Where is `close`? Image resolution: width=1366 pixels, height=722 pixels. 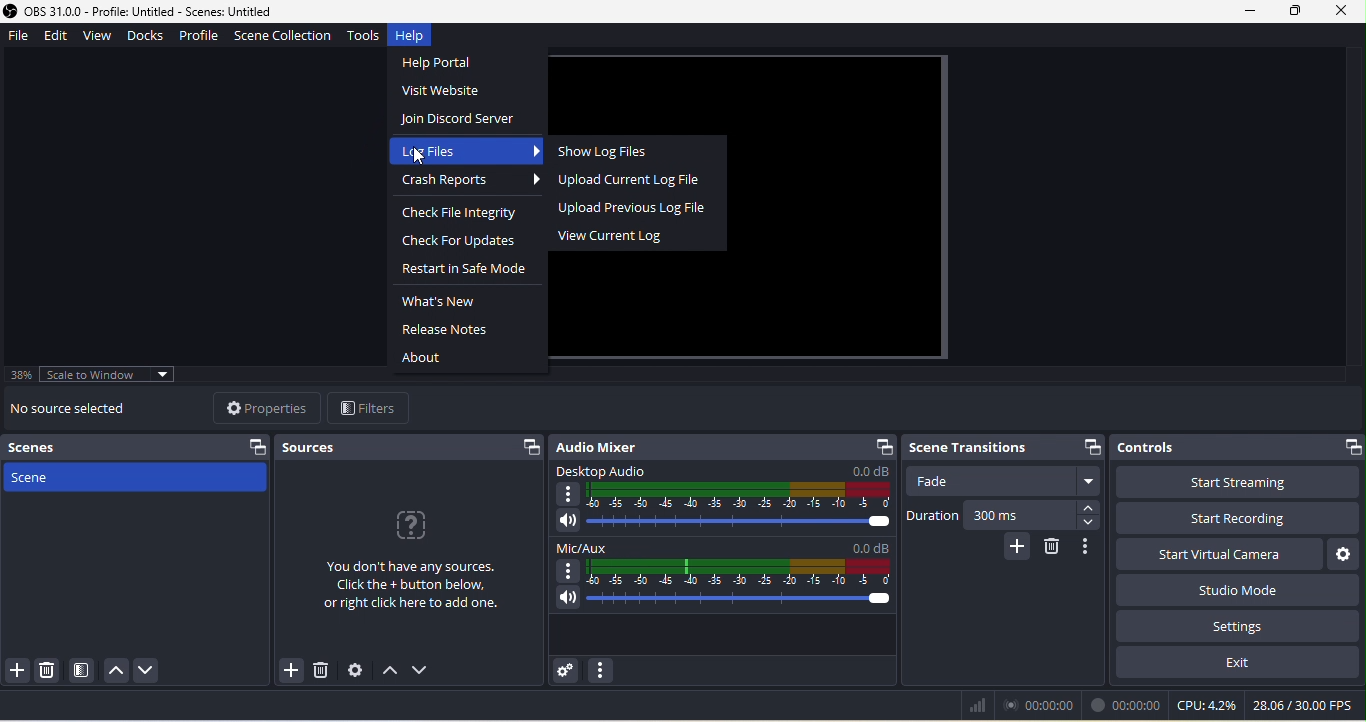
close is located at coordinates (1343, 11).